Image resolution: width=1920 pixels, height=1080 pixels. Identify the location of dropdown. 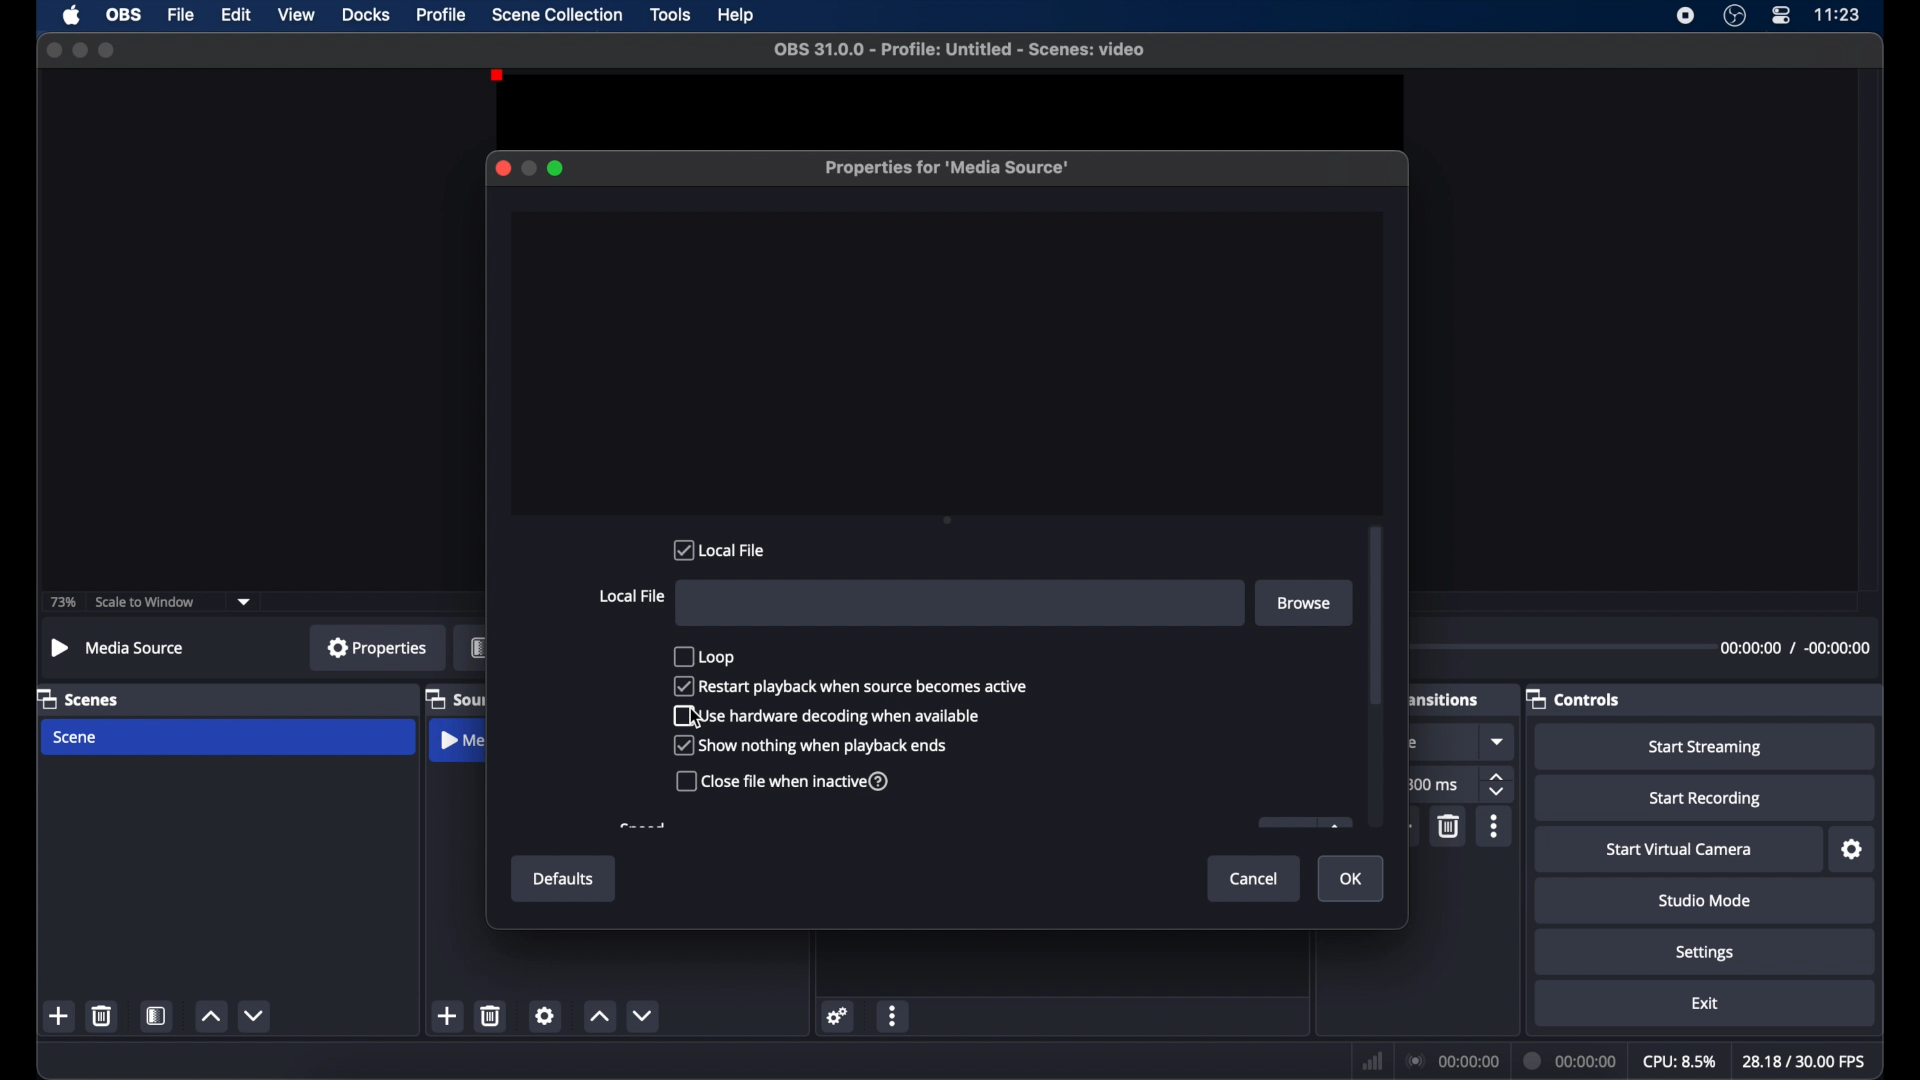
(1499, 741).